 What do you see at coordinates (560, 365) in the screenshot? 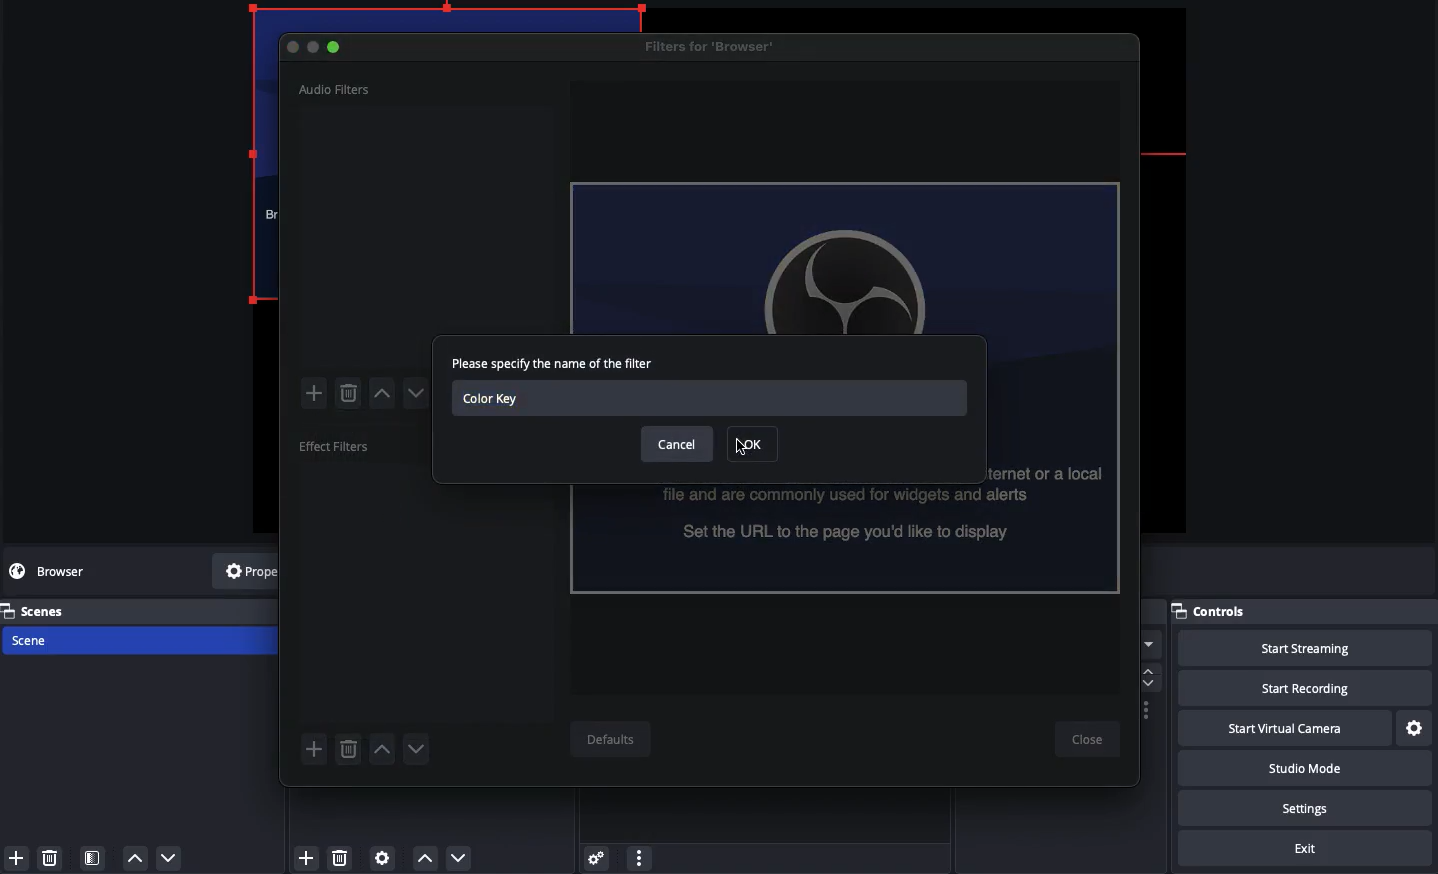
I see `Specify the name of the filter` at bounding box center [560, 365].